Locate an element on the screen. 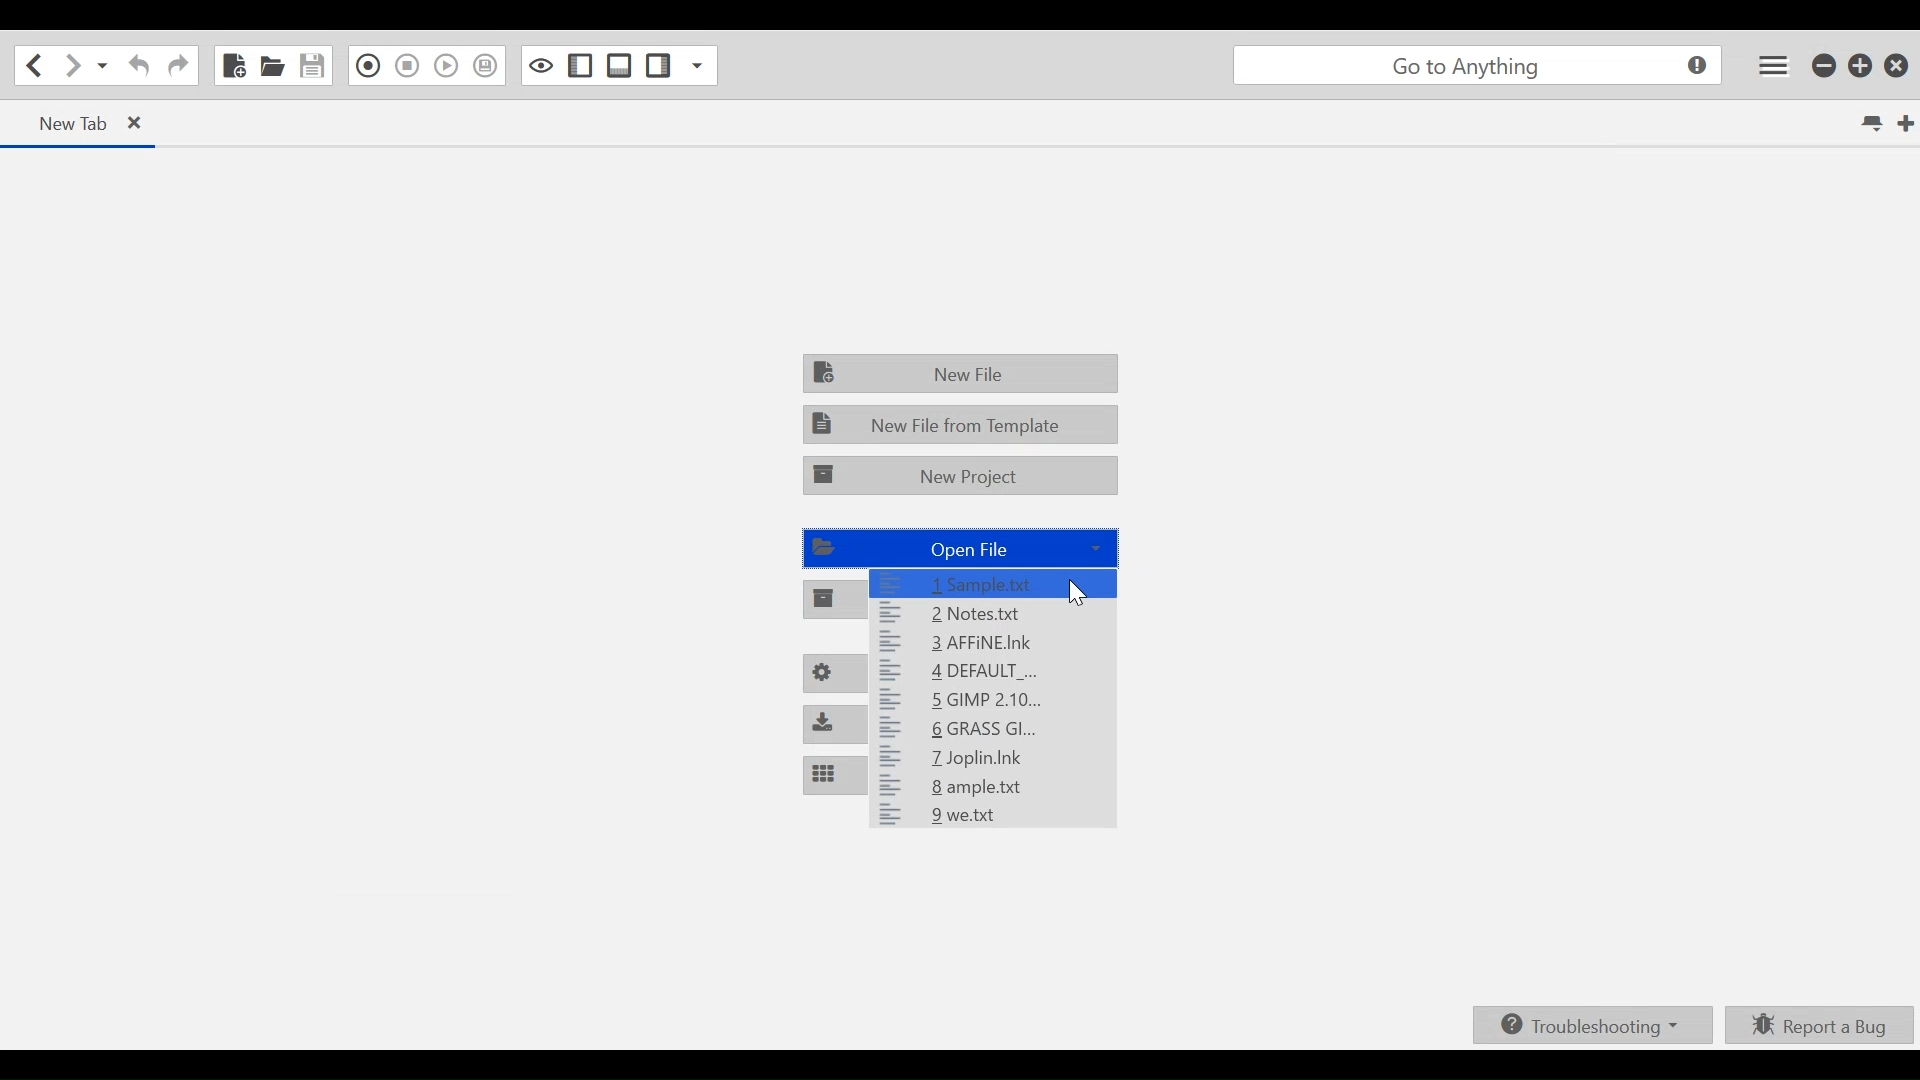  Show/Hide Left pane is located at coordinates (578, 66).